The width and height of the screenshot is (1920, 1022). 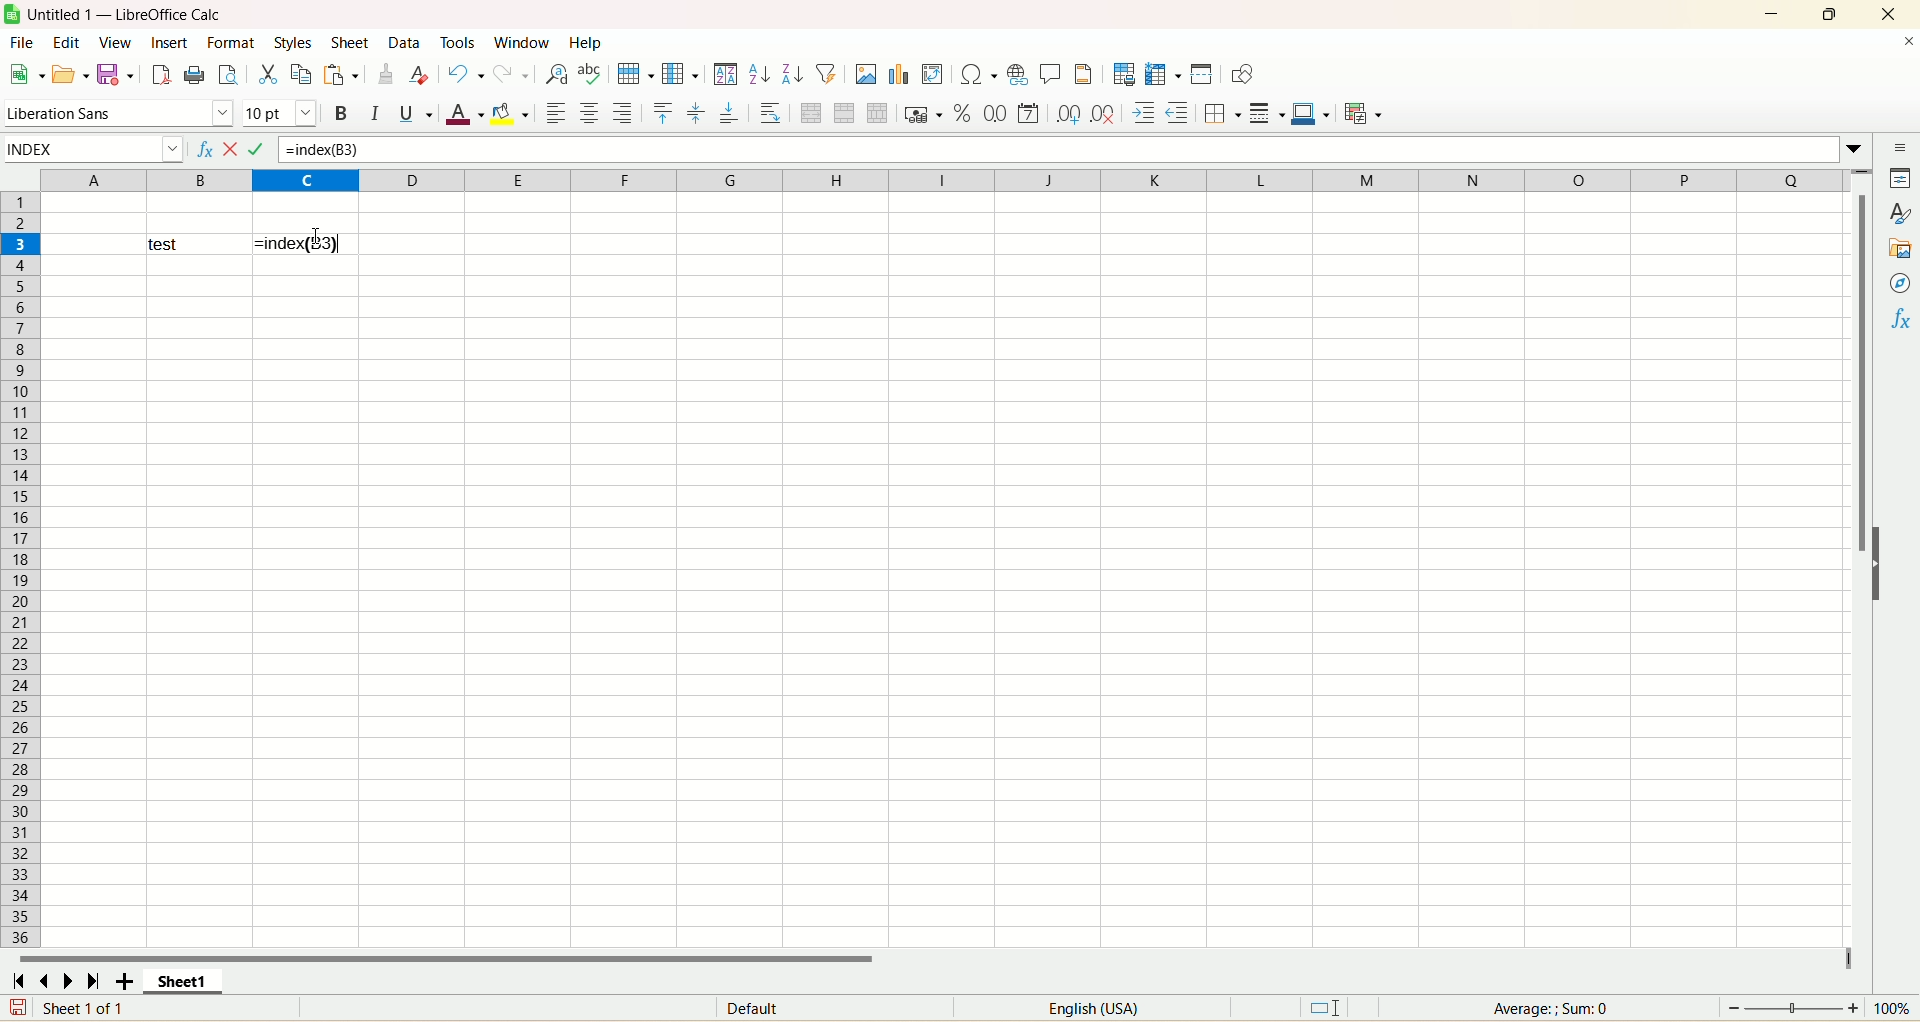 What do you see at coordinates (510, 74) in the screenshot?
I see `redo` at bounding box center [510, 74].